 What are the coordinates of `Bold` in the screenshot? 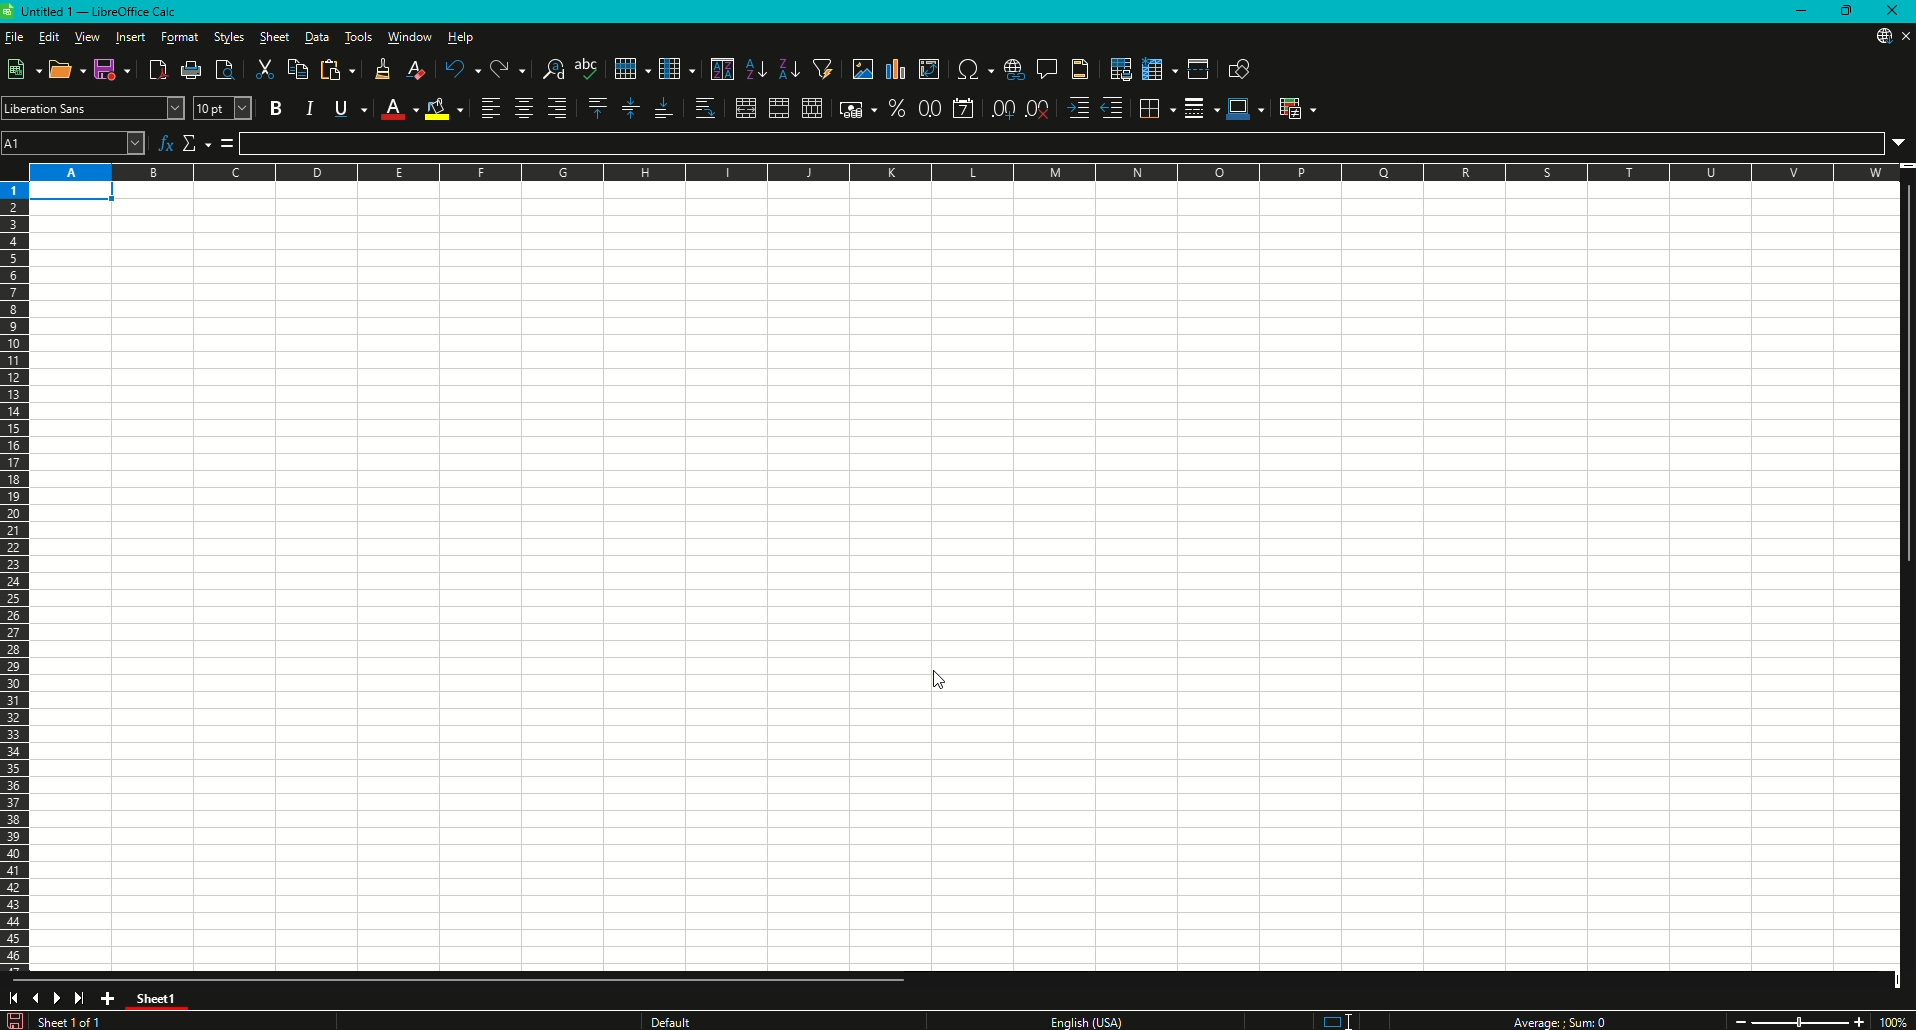 It's located at (276, 108).